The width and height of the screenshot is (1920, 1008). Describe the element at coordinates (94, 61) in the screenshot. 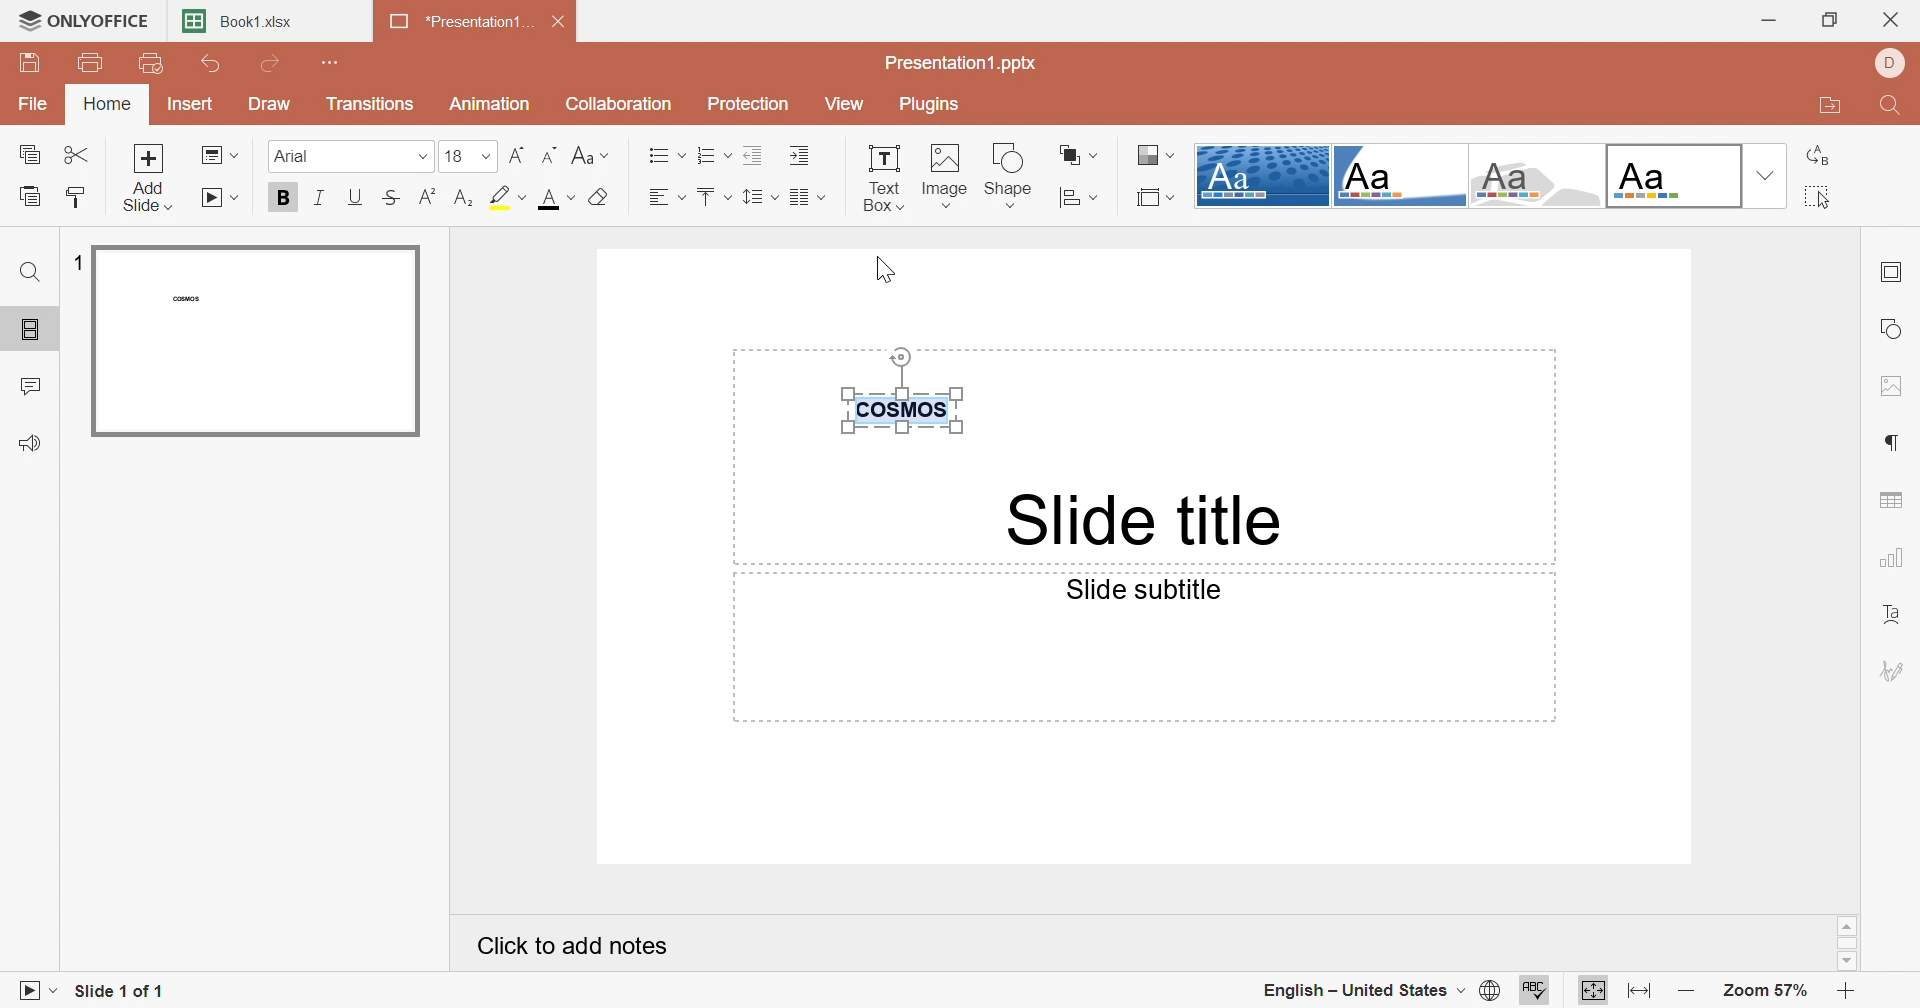

I see `Print file` at that location.